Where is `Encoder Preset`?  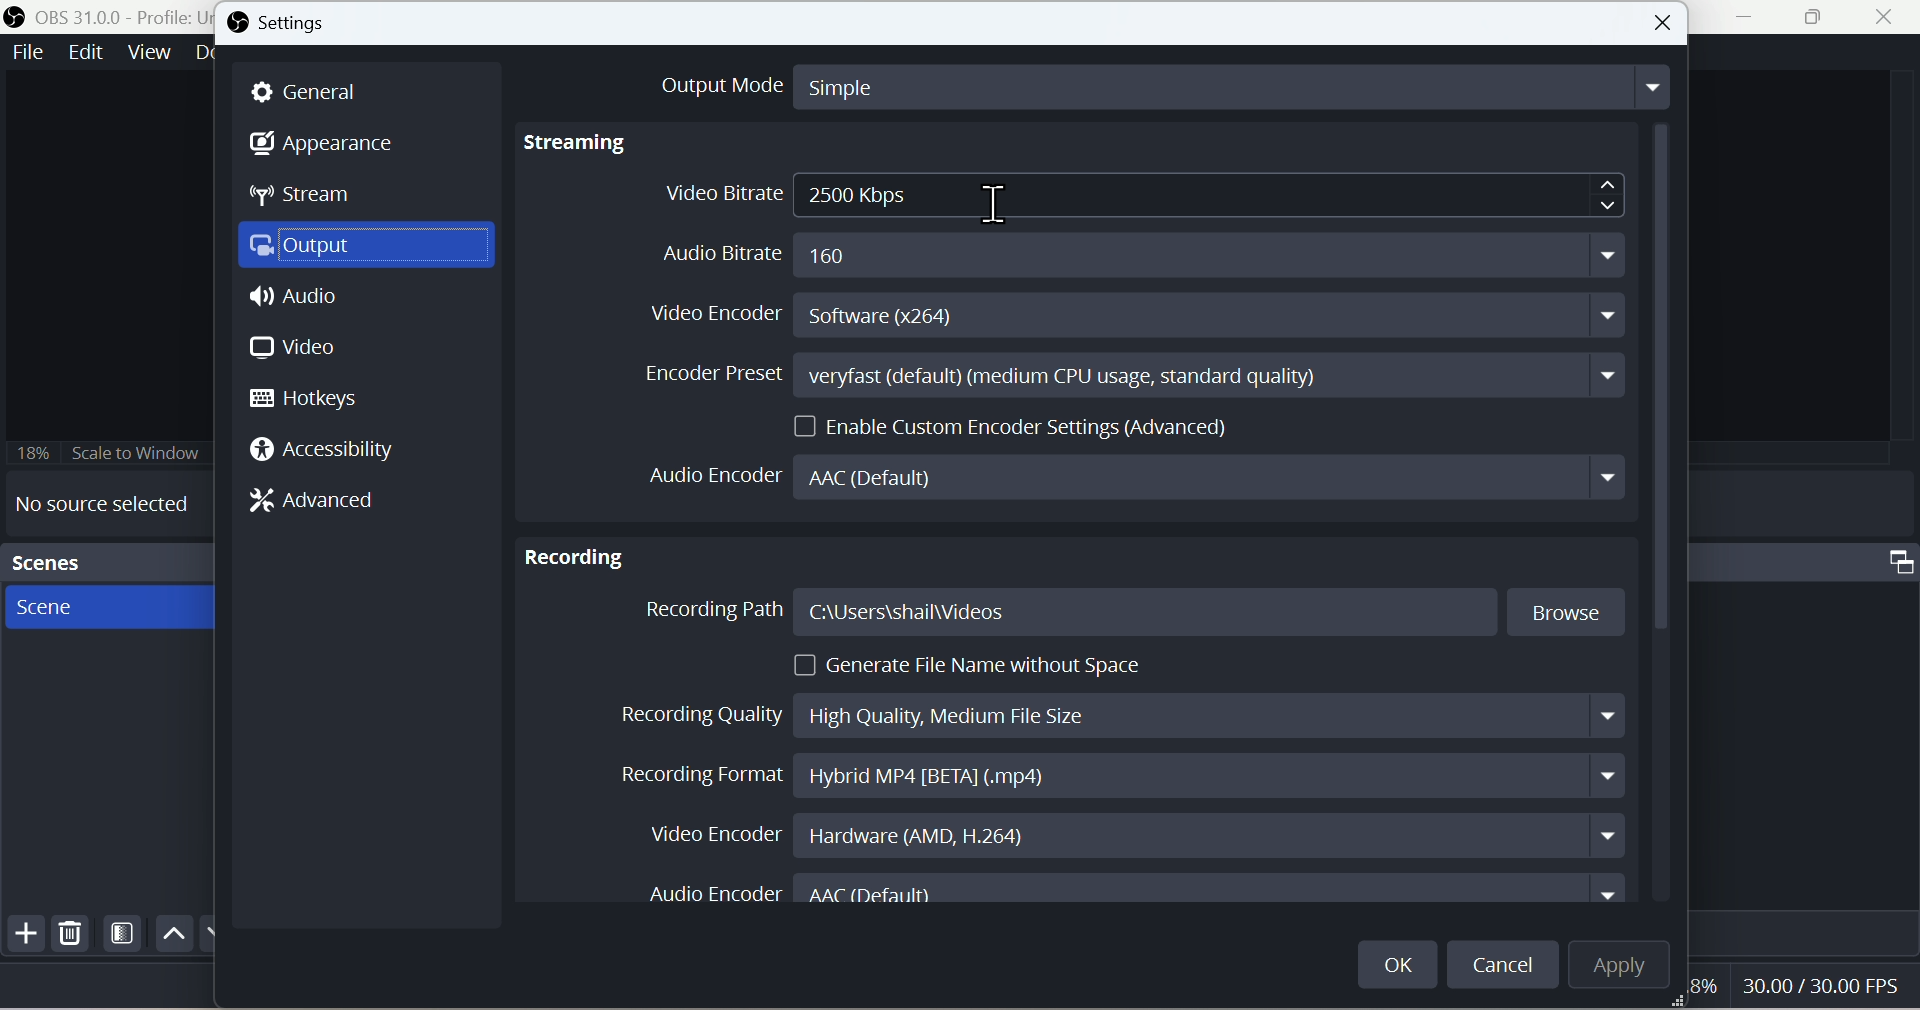 Encoder Preset is located at coordinates (1127, 375).